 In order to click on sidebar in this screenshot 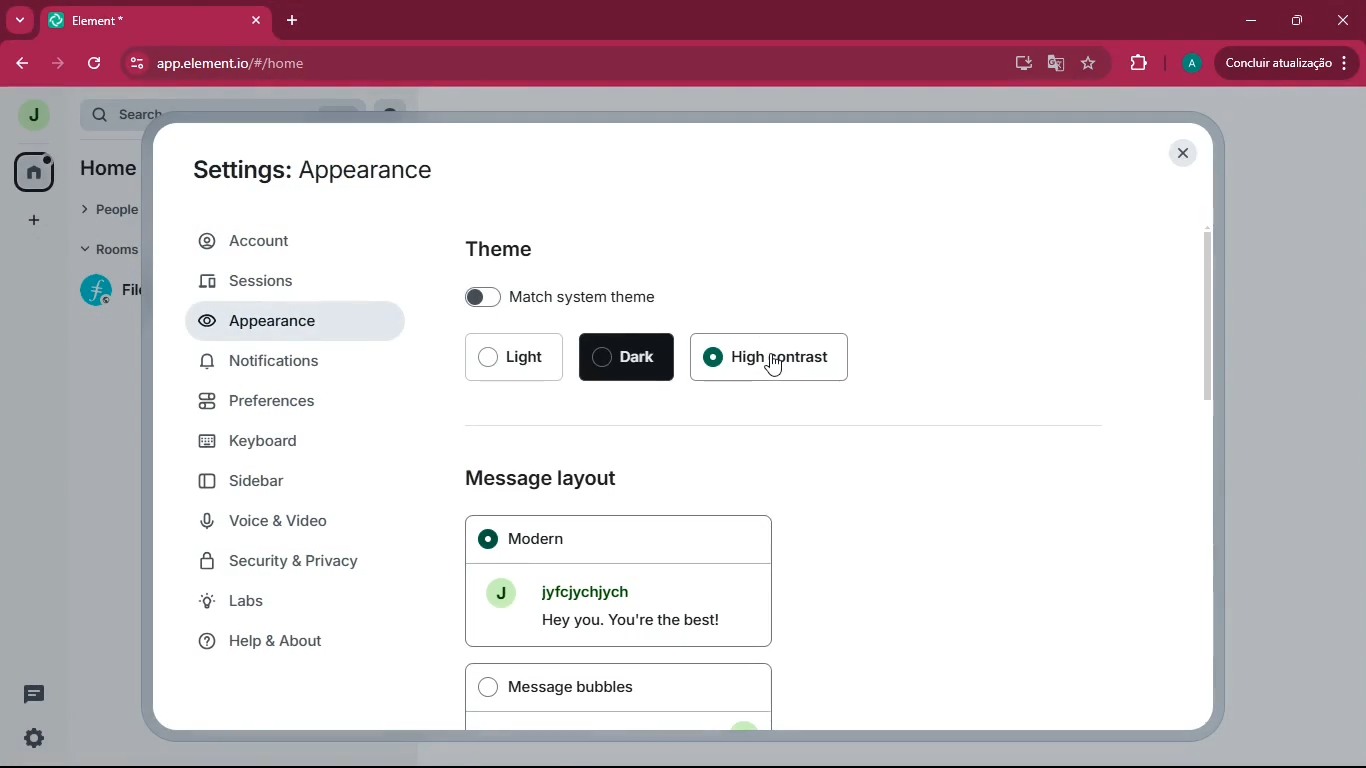, I will do `click(298, 482)`.